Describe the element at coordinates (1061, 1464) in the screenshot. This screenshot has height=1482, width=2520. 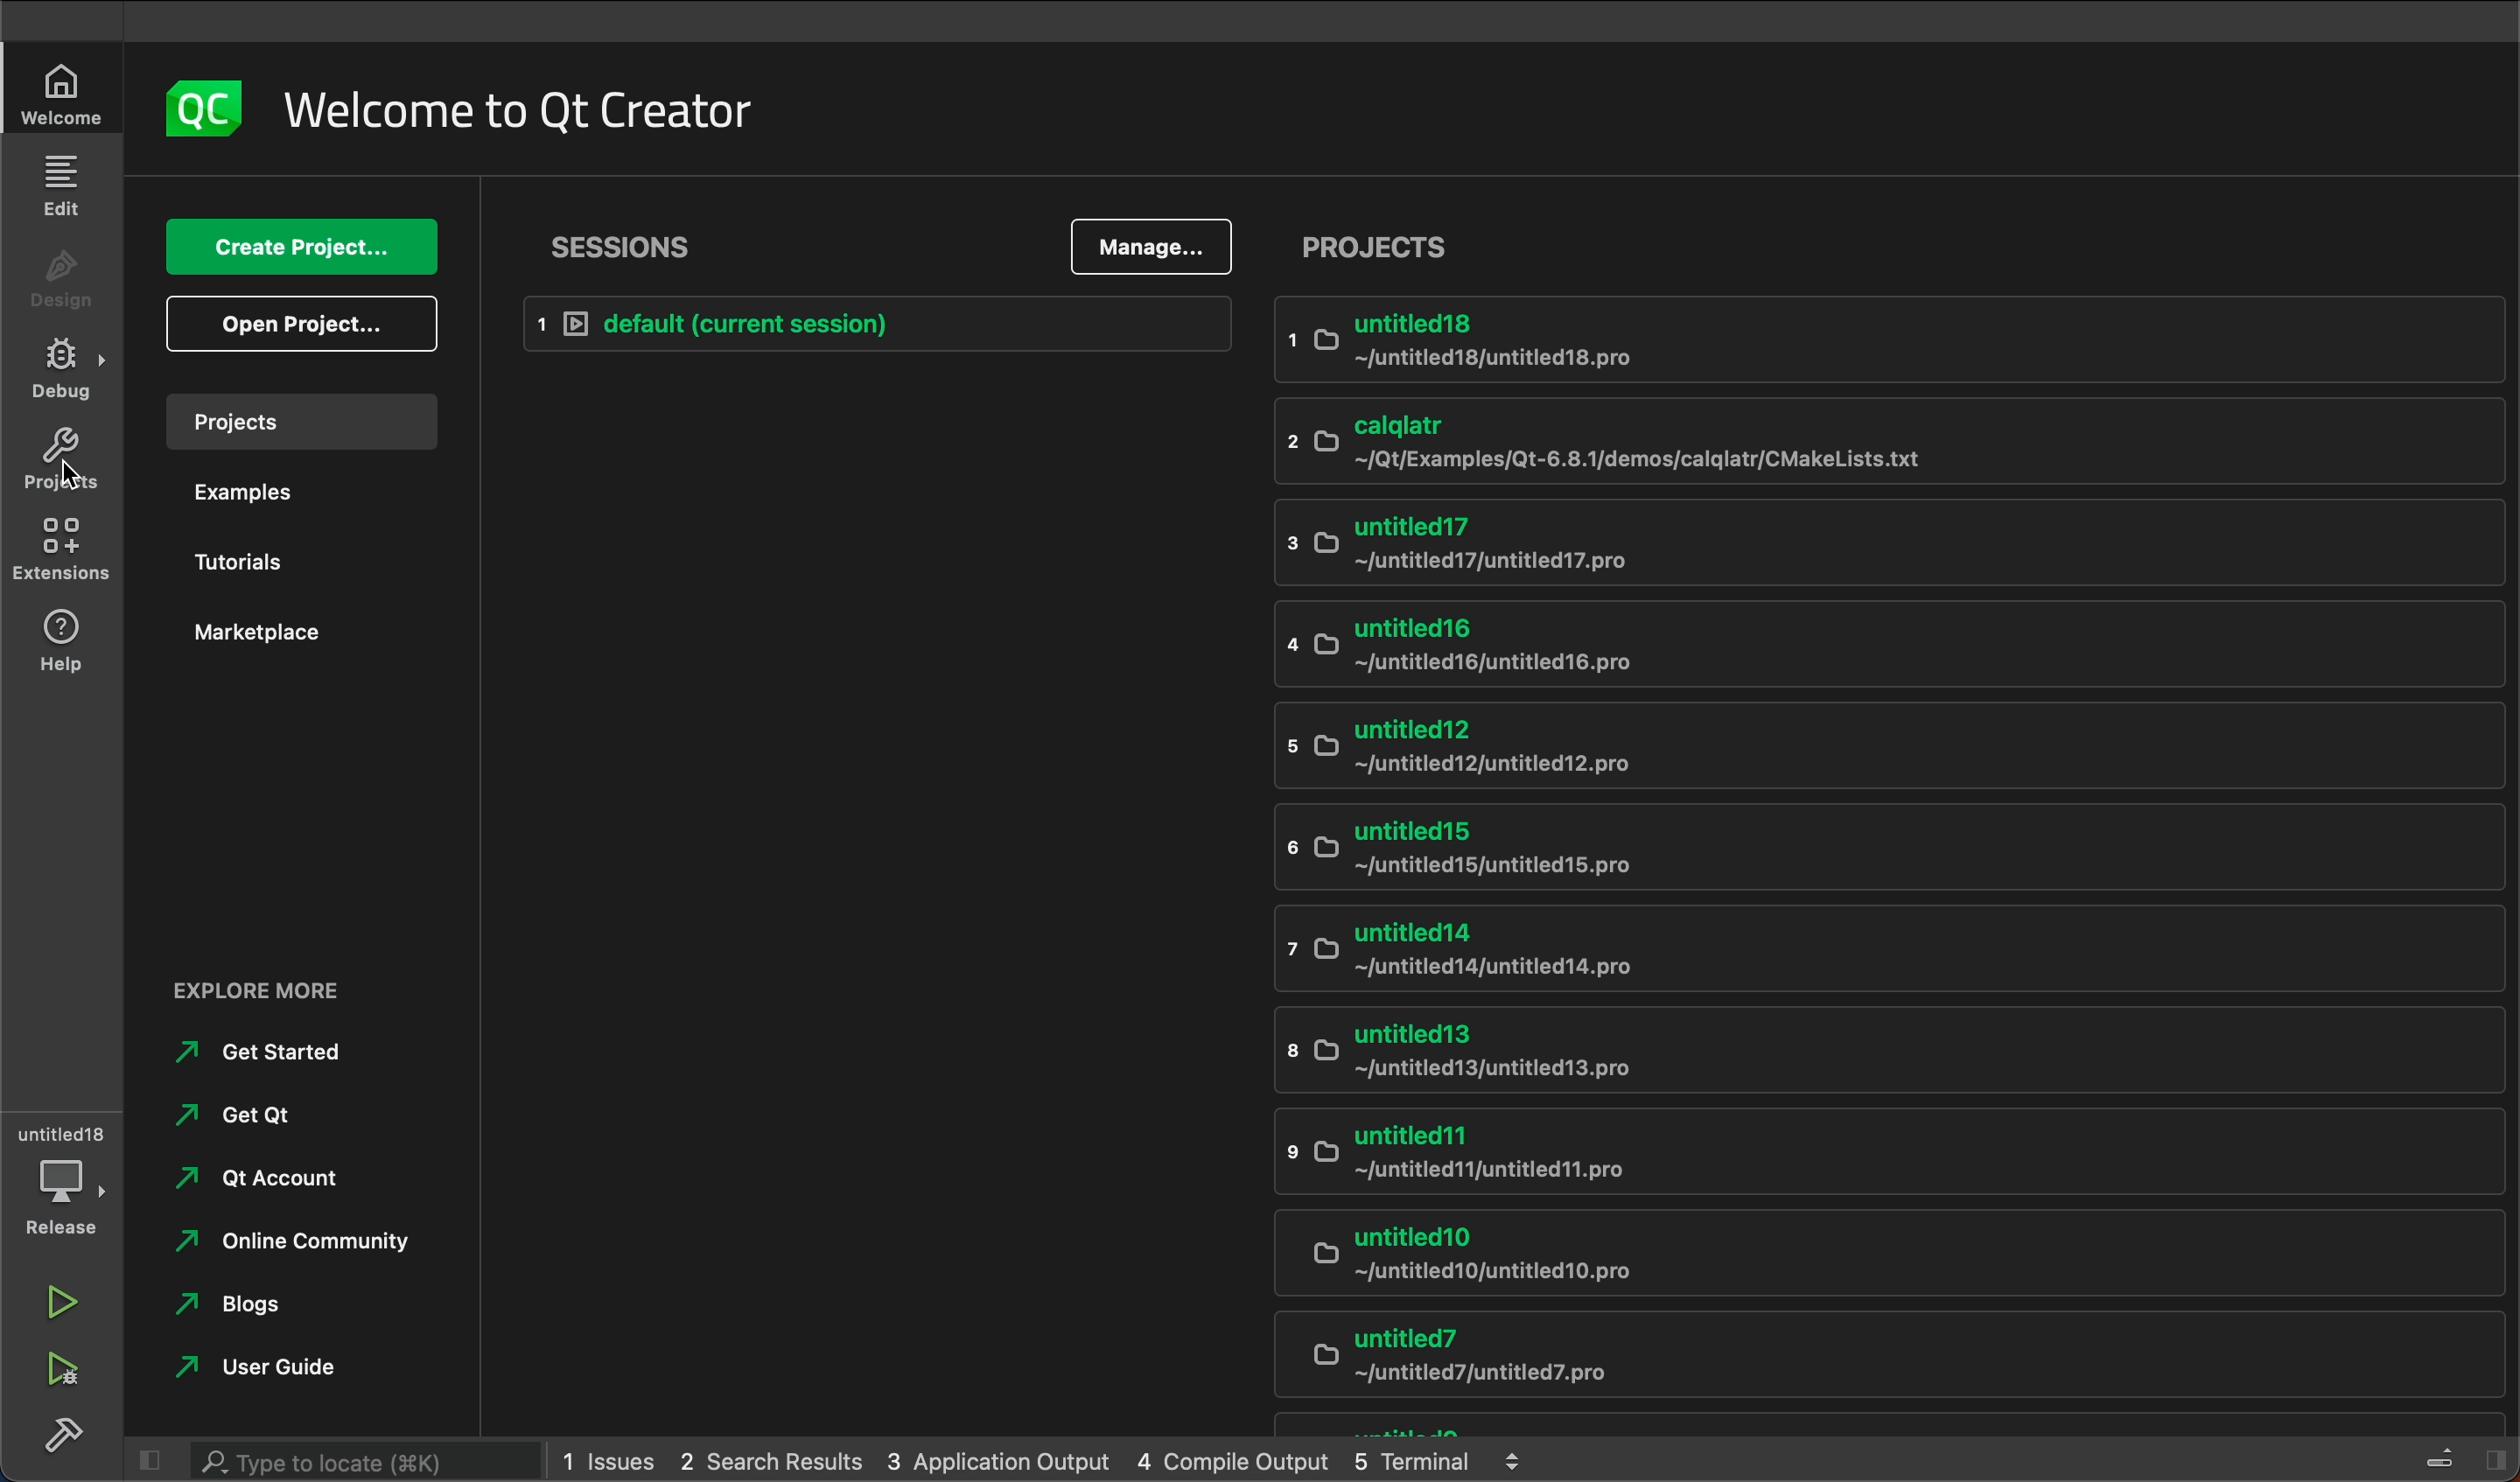
I see `logs` at that location.